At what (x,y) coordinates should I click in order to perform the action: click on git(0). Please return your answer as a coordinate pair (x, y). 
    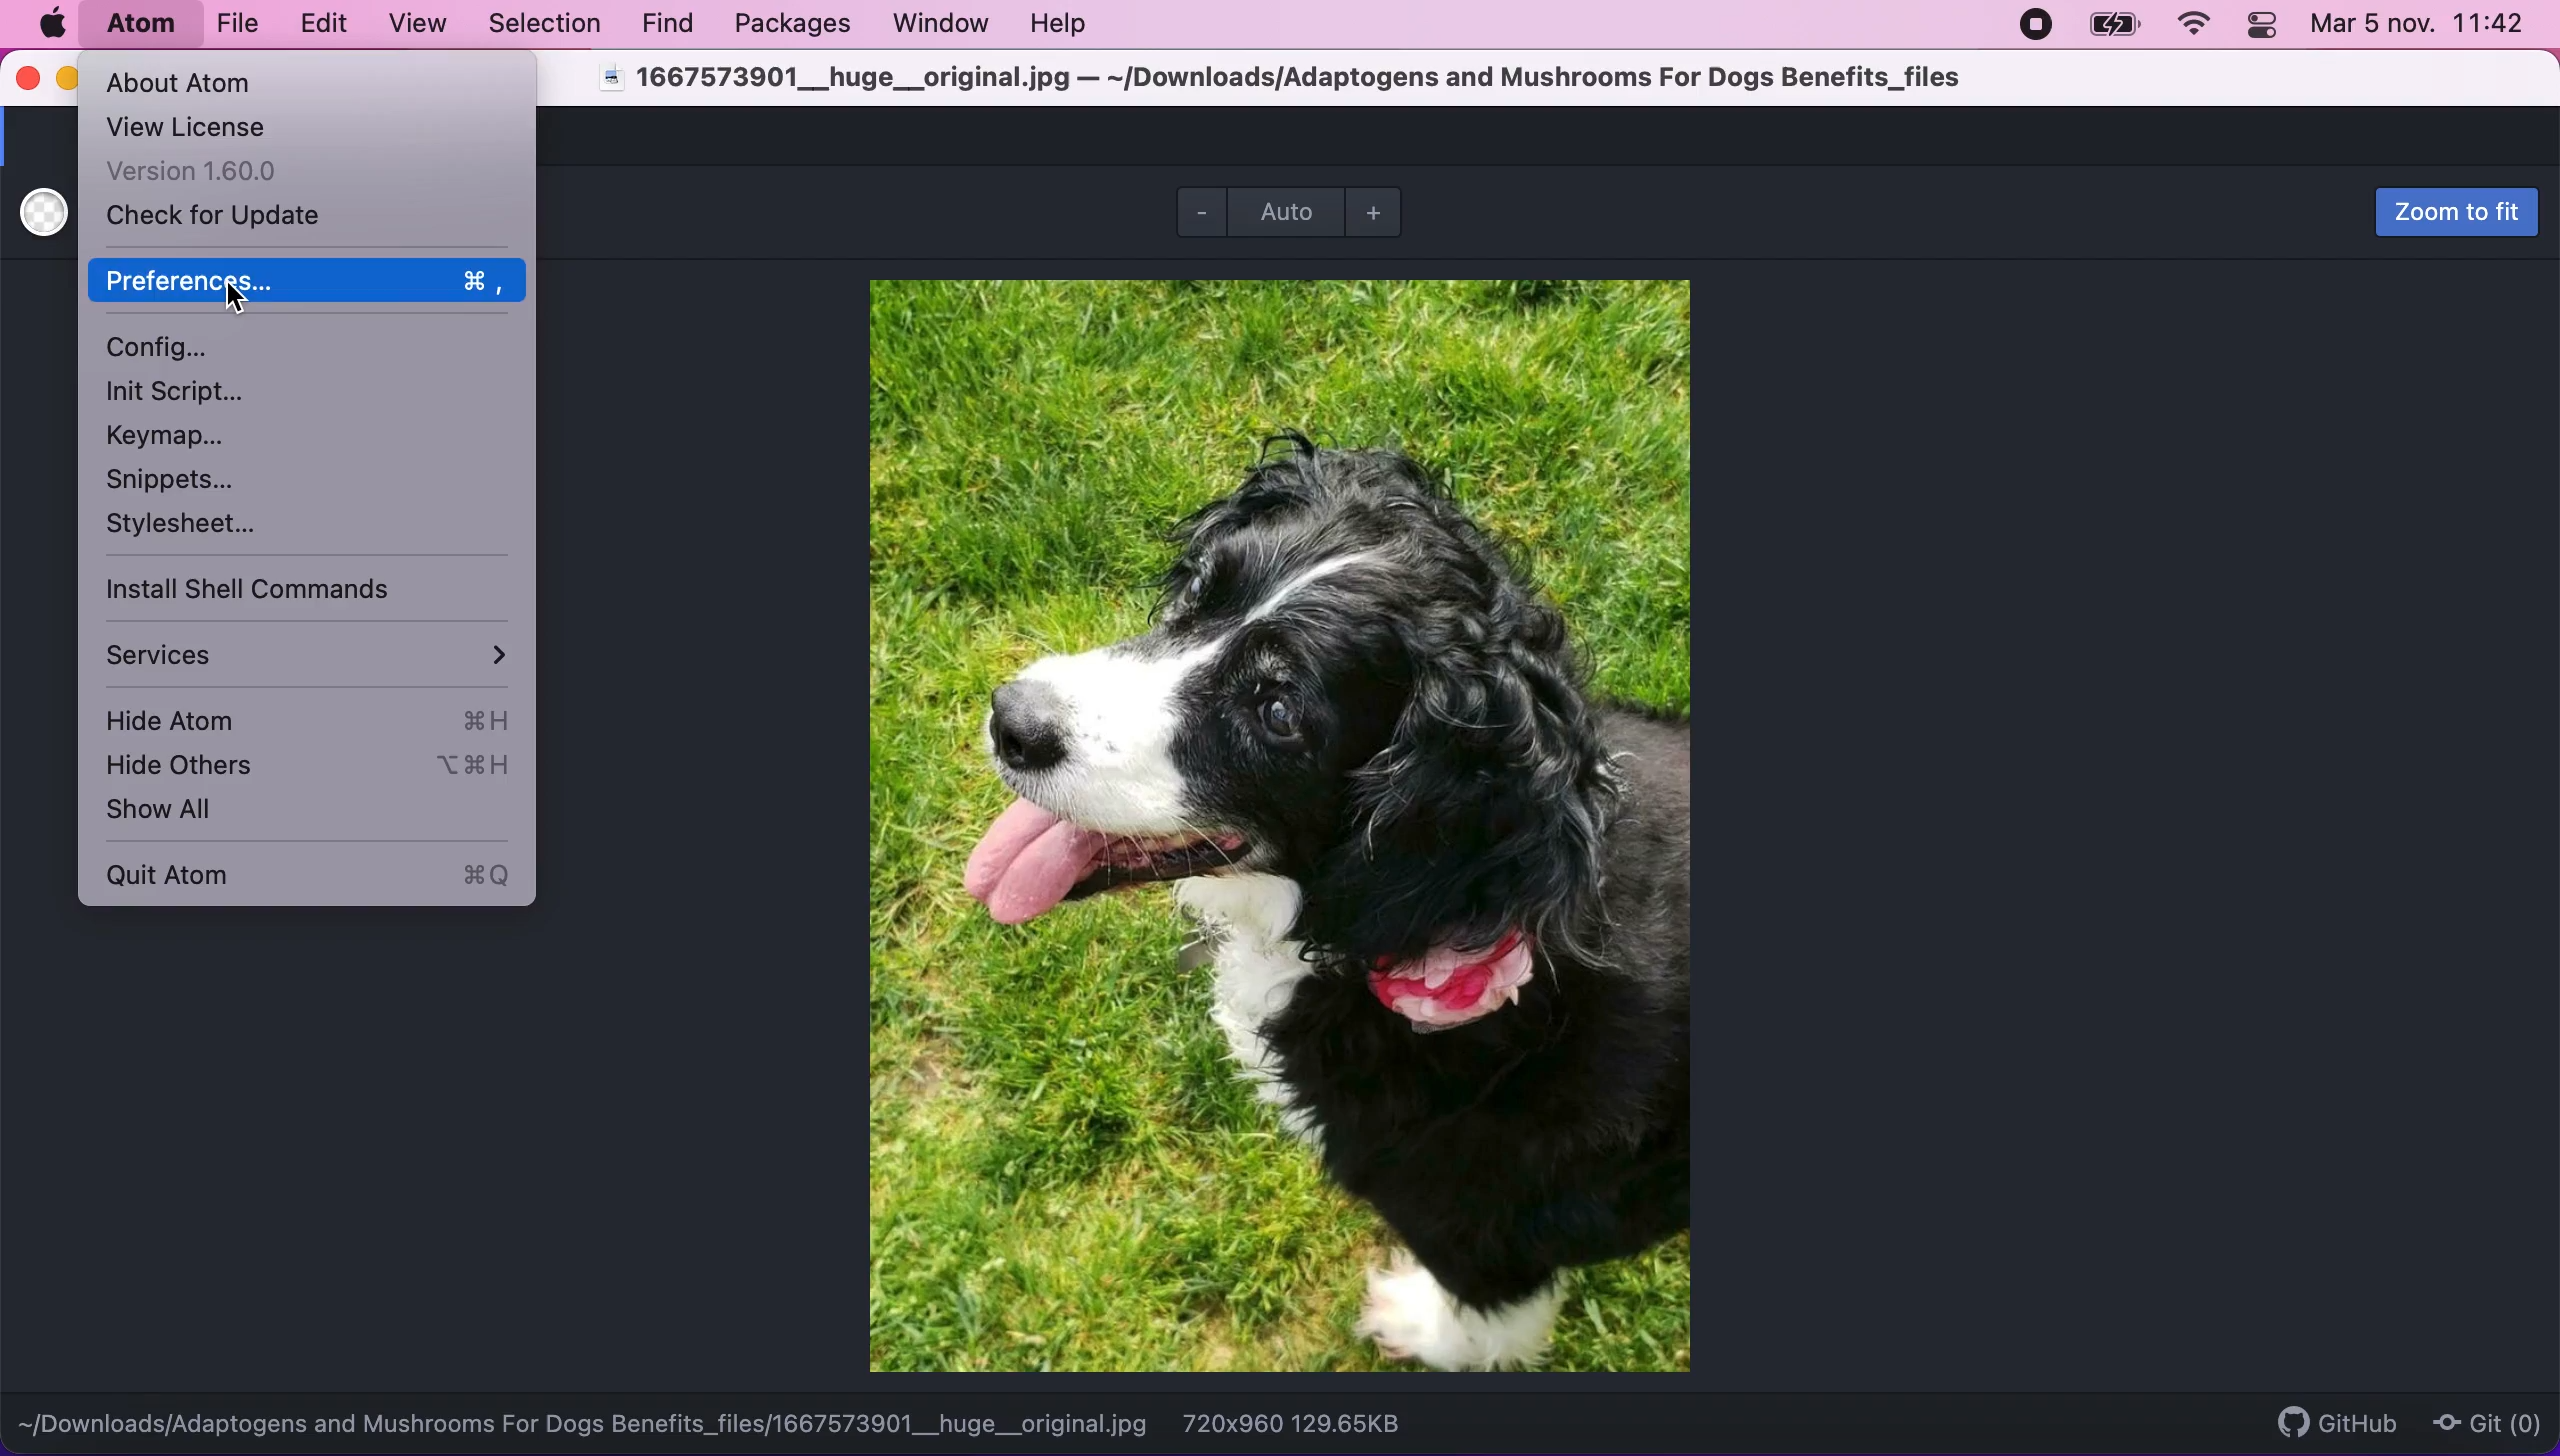
    Looking at the image, I should click on (2485, 1426).